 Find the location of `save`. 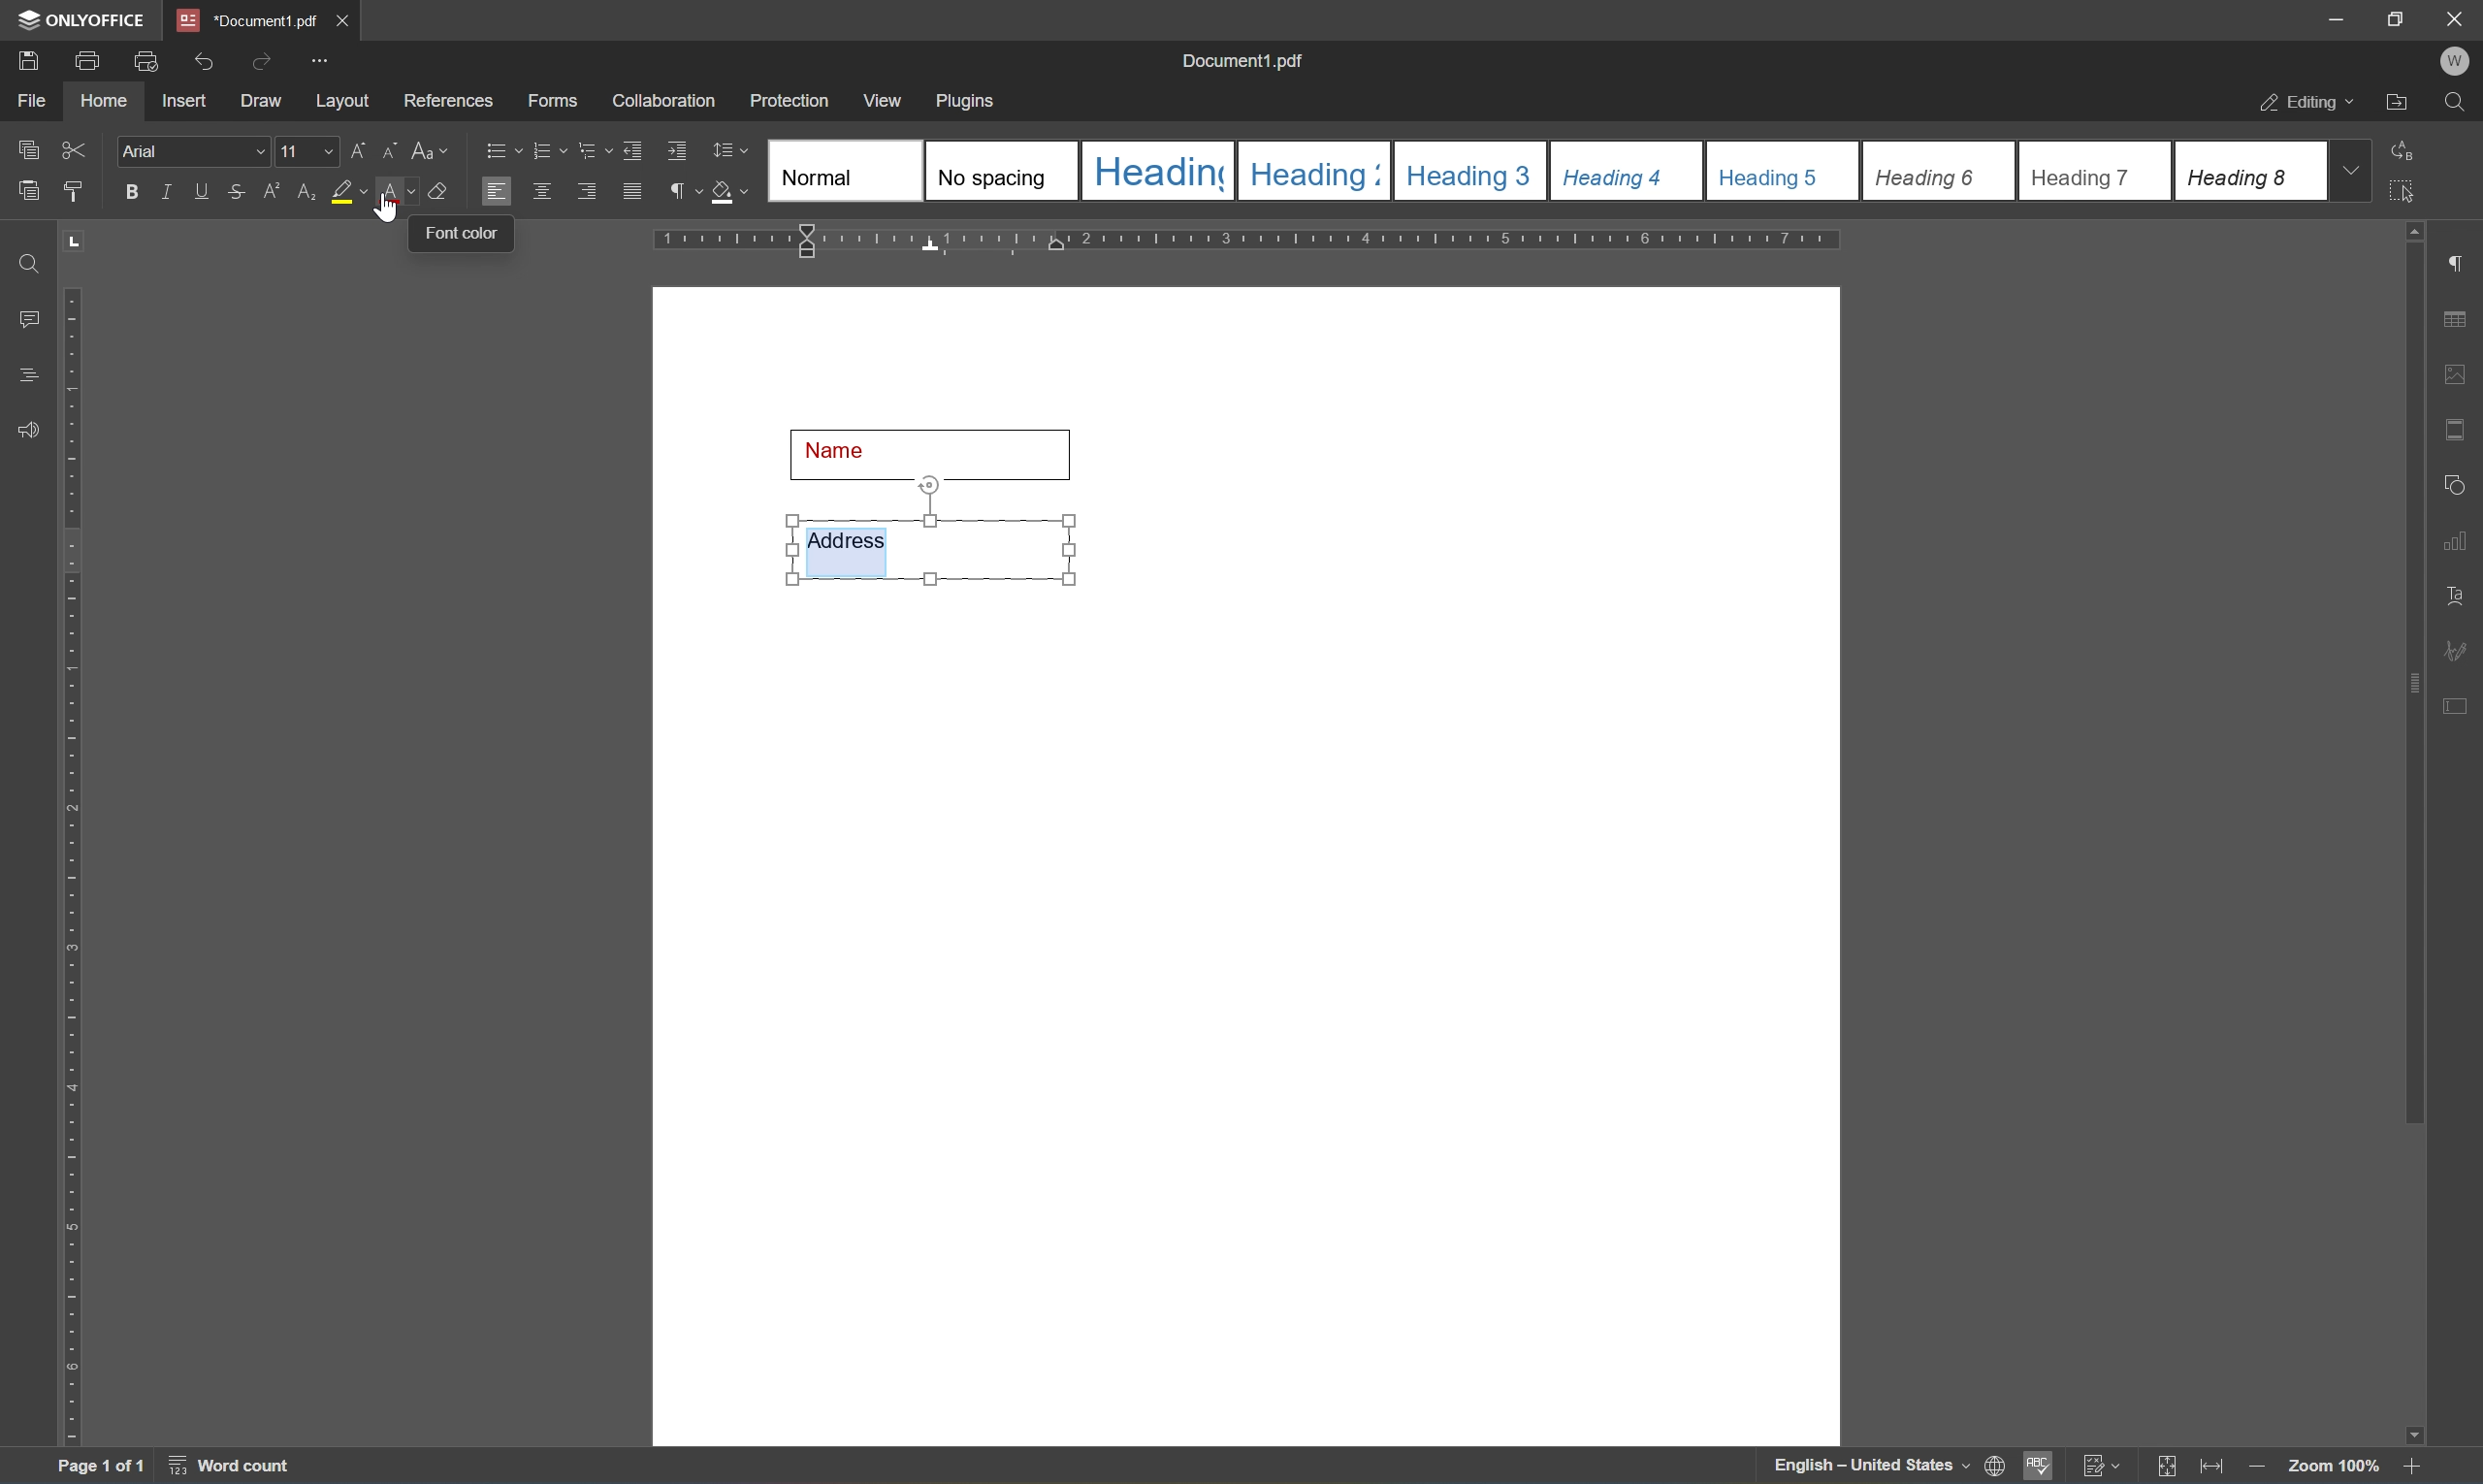

save is located at coordinates (29, 59).